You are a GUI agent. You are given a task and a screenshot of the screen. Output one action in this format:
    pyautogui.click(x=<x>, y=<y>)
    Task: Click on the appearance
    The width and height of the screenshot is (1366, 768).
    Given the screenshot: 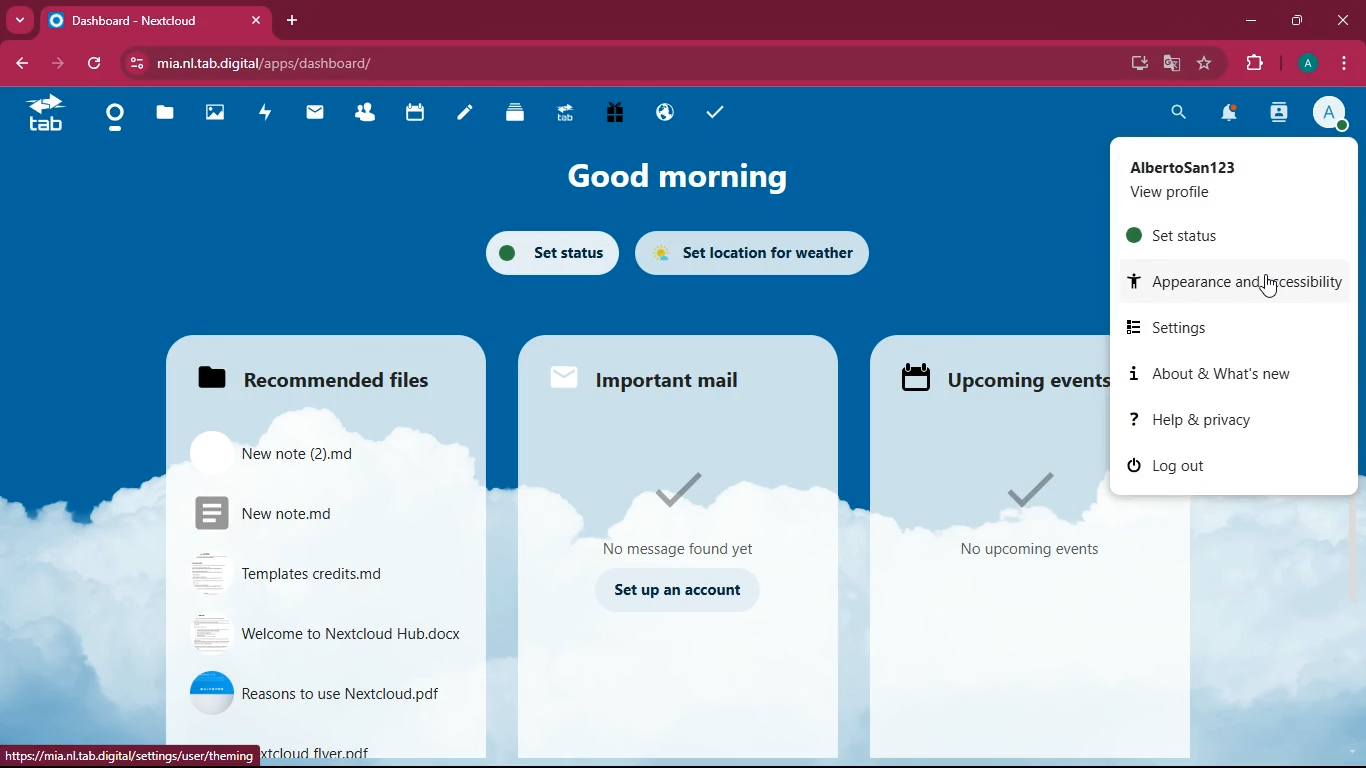 What is the action you would take?
    pyautogui.click(x=1232, y=278)
    